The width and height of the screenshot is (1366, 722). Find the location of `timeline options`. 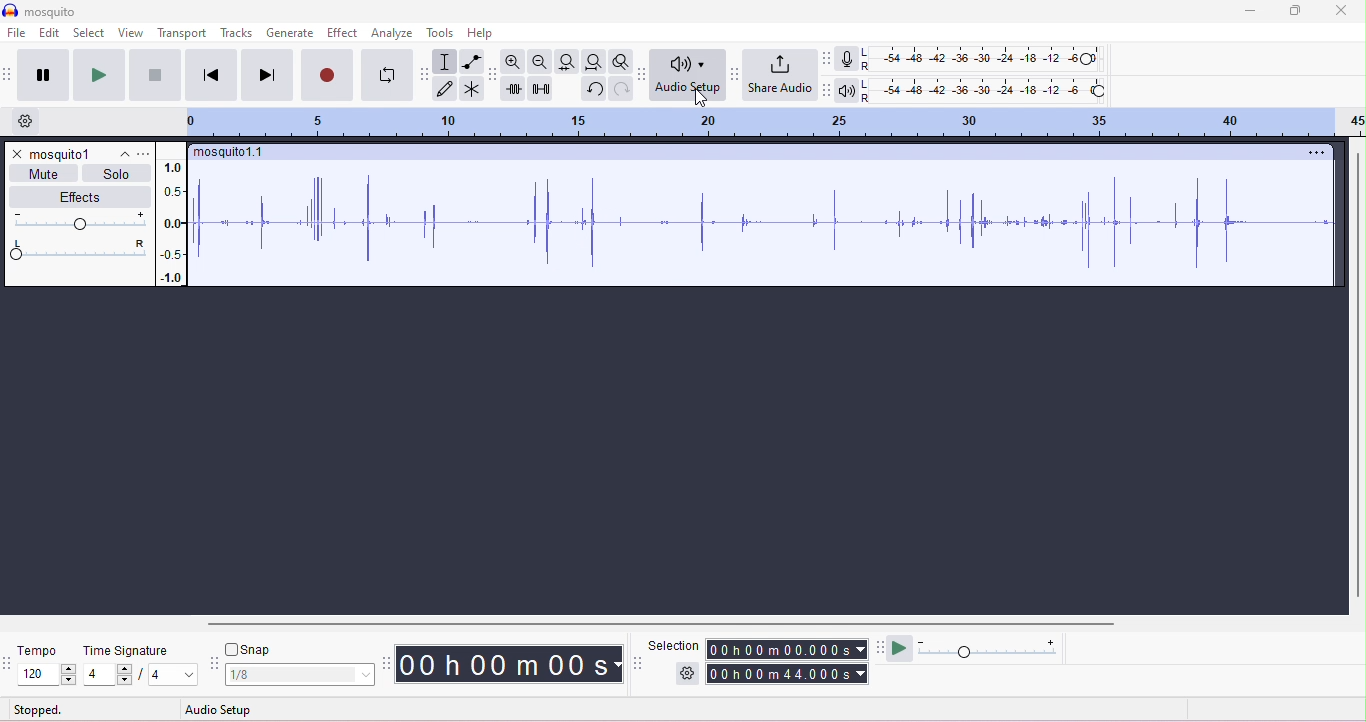

timeline options is located at coordinates (28, 121).